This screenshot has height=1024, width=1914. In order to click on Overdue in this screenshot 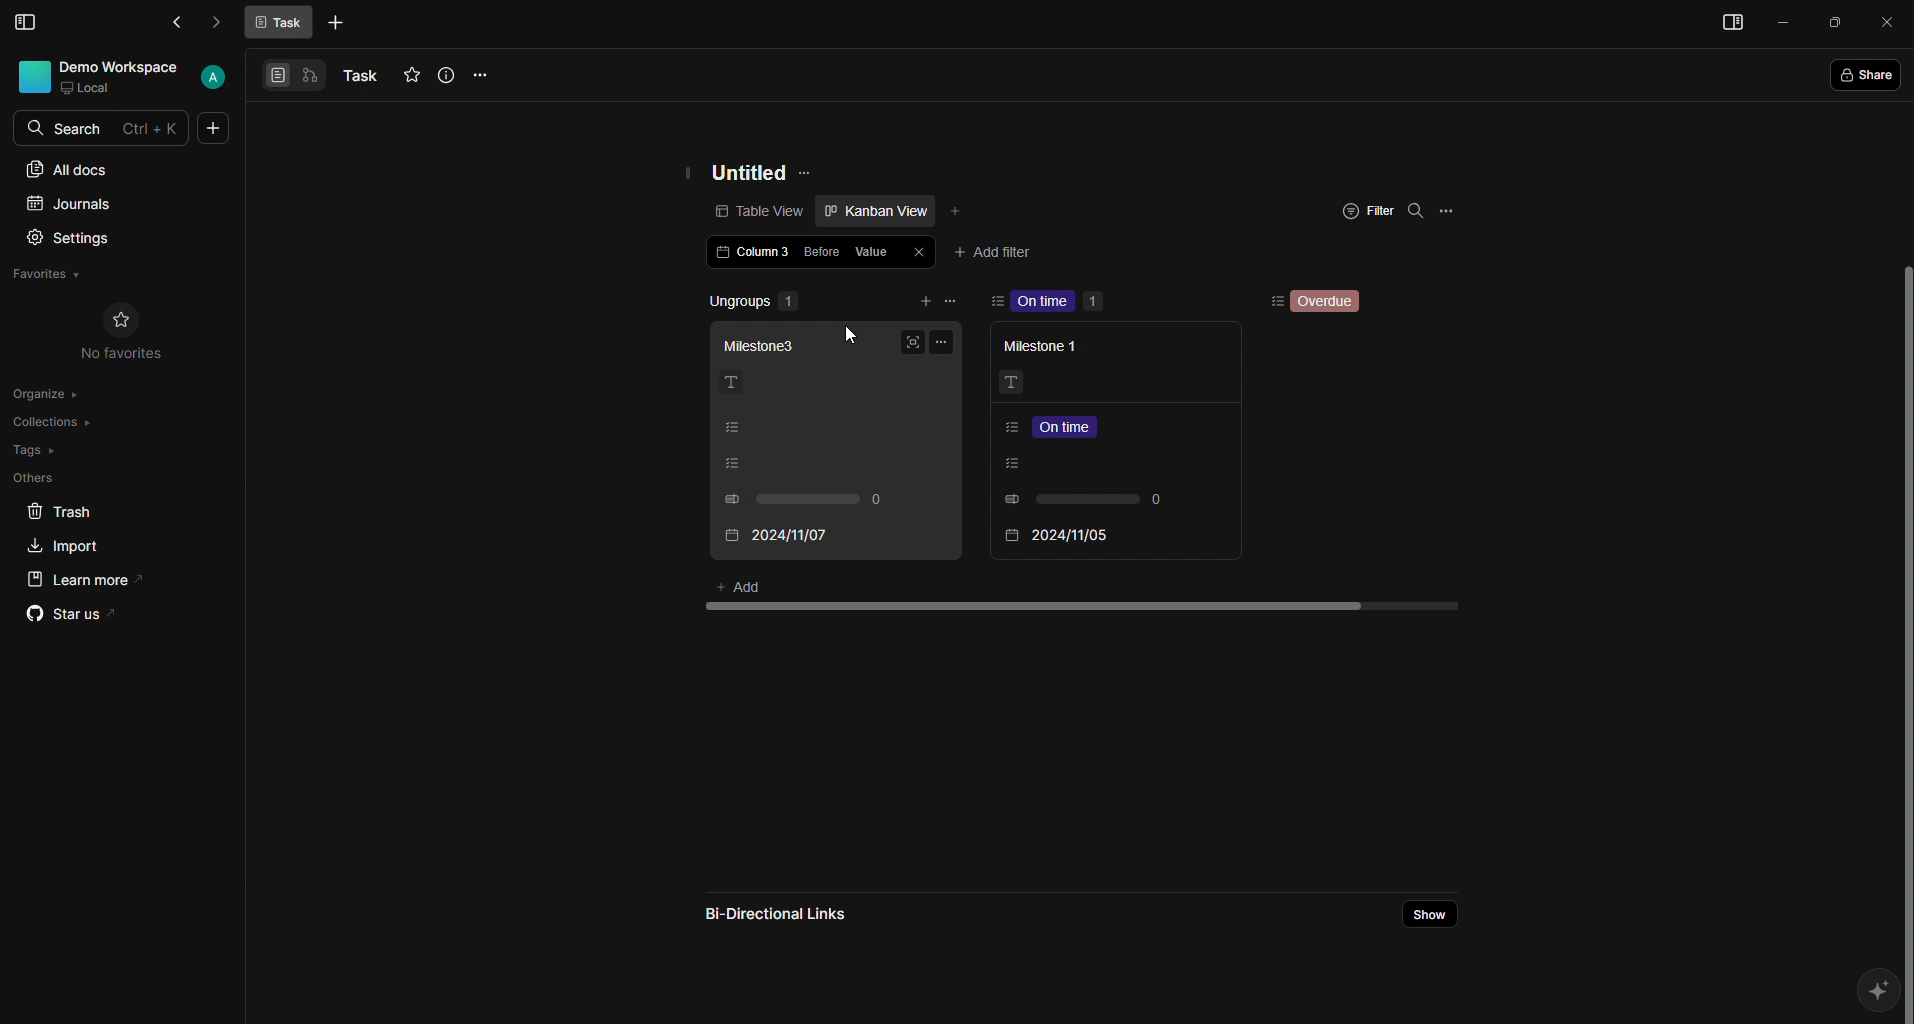, I will do `click(1329, 302)`.